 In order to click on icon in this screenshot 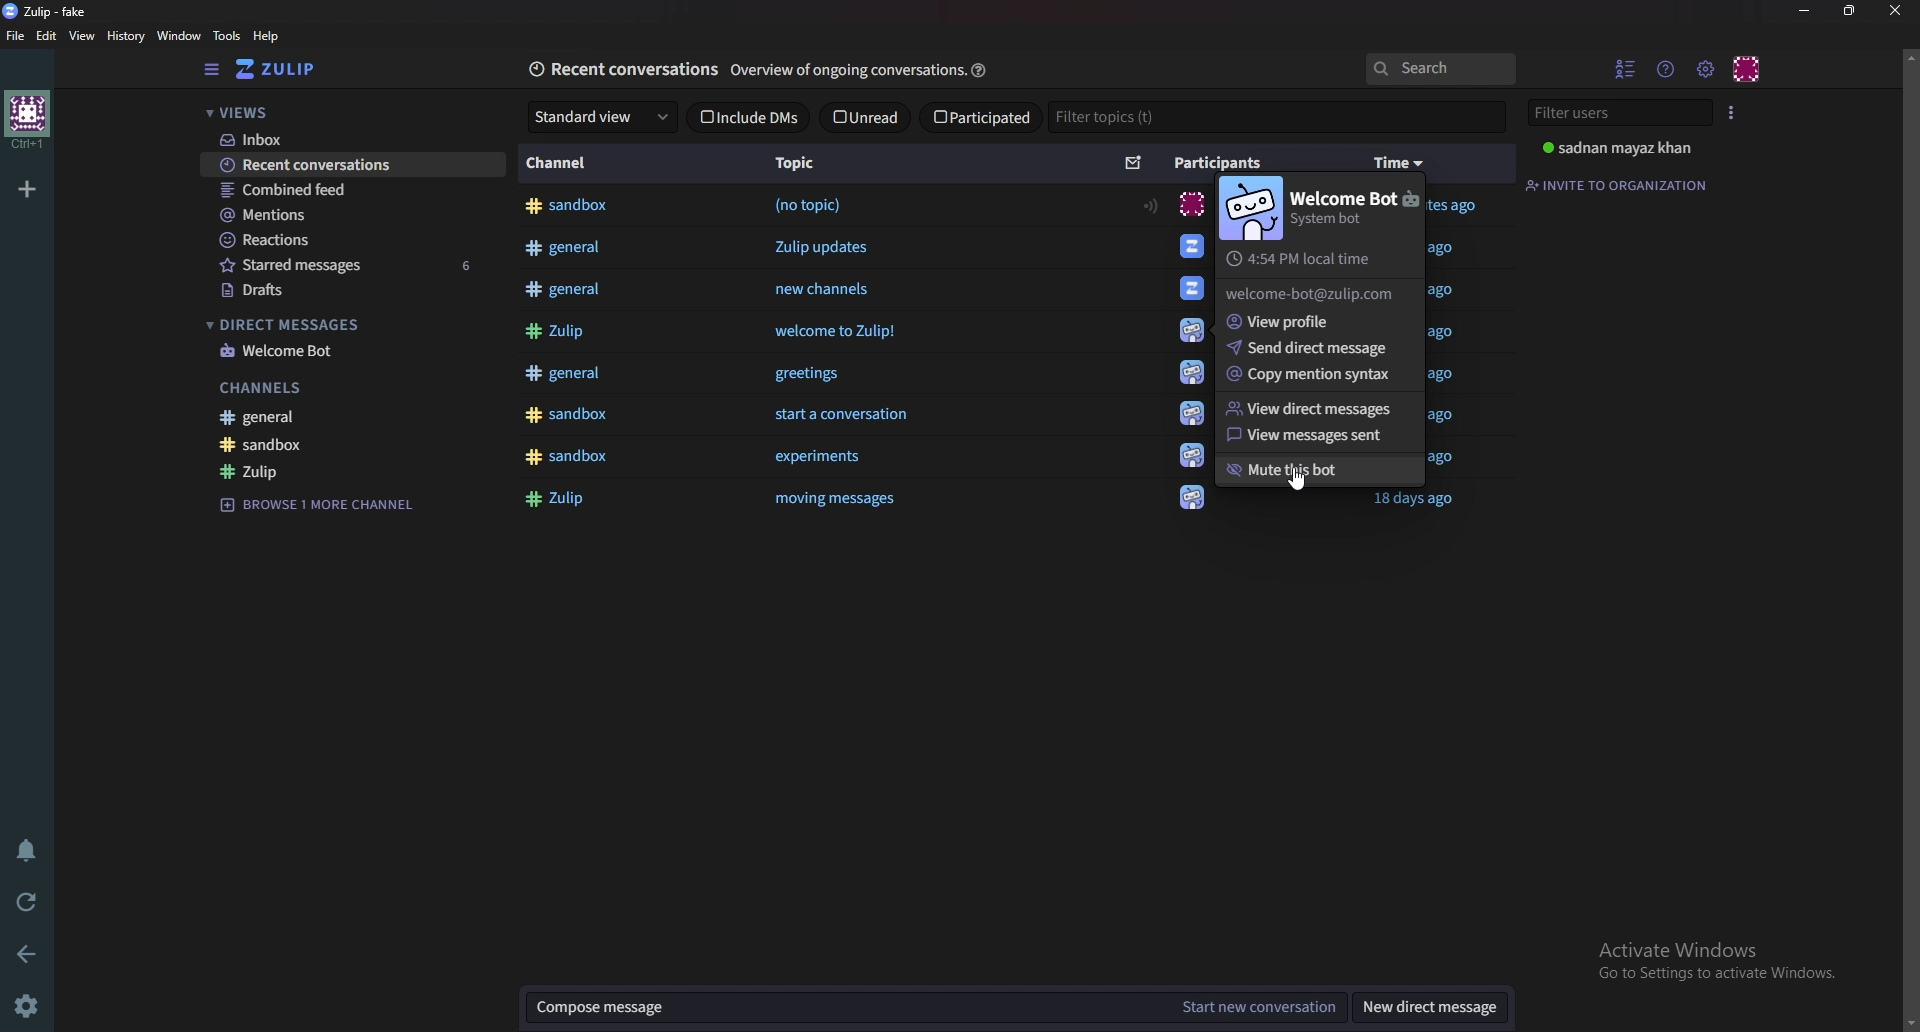, I will do `click(1191, 501)`.